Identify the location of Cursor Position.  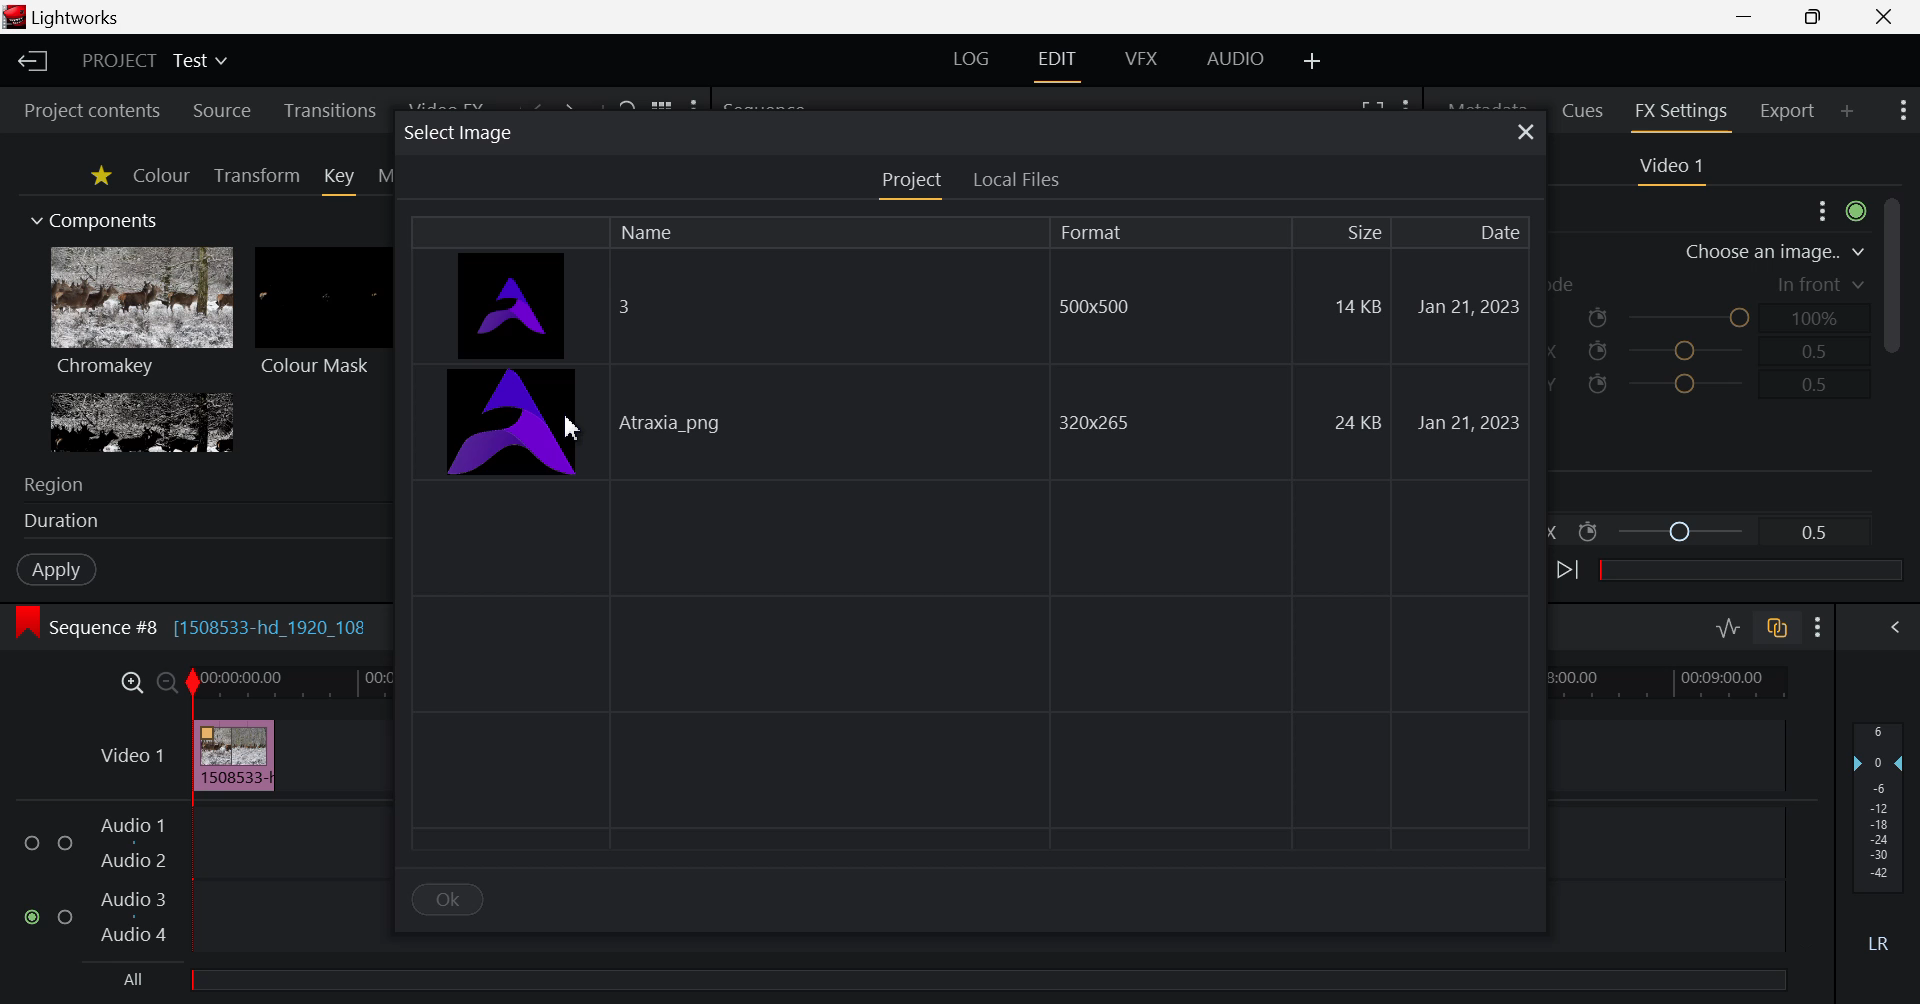
(574, 428).